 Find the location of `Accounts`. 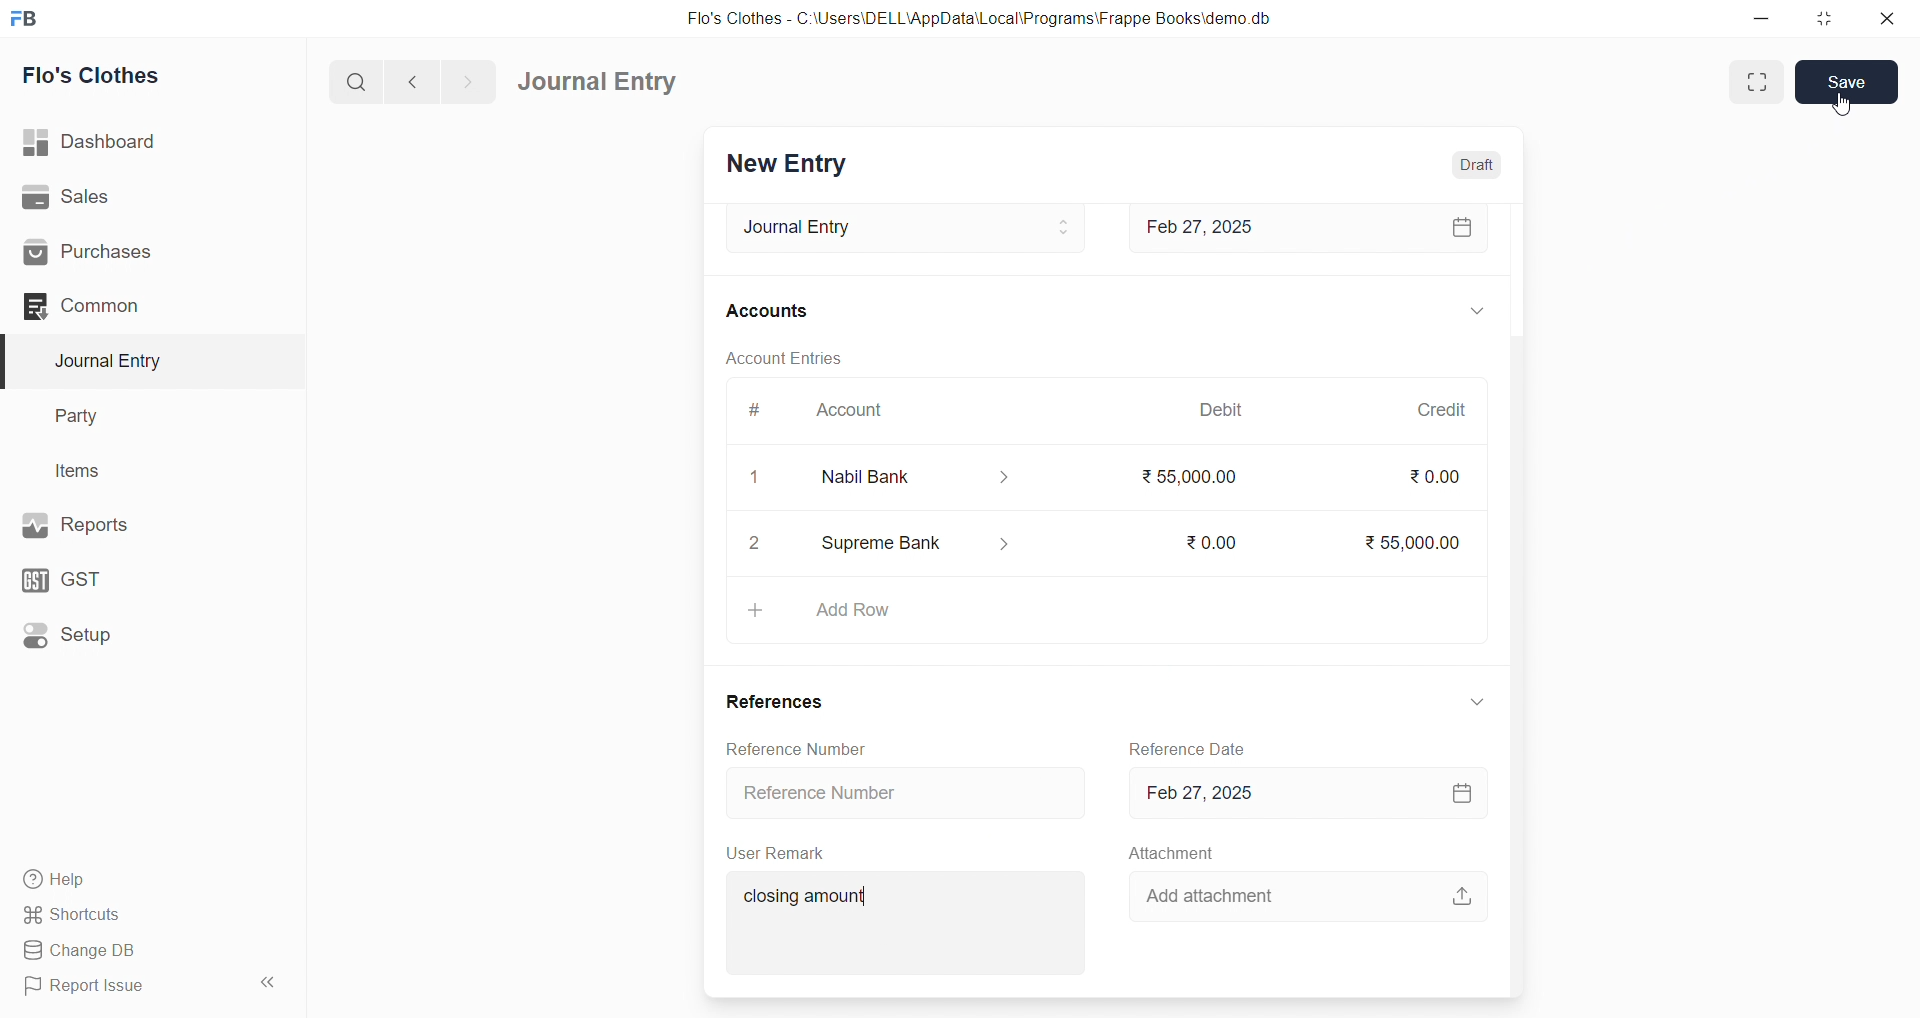

Accounts is located at coordinates (770, 313).